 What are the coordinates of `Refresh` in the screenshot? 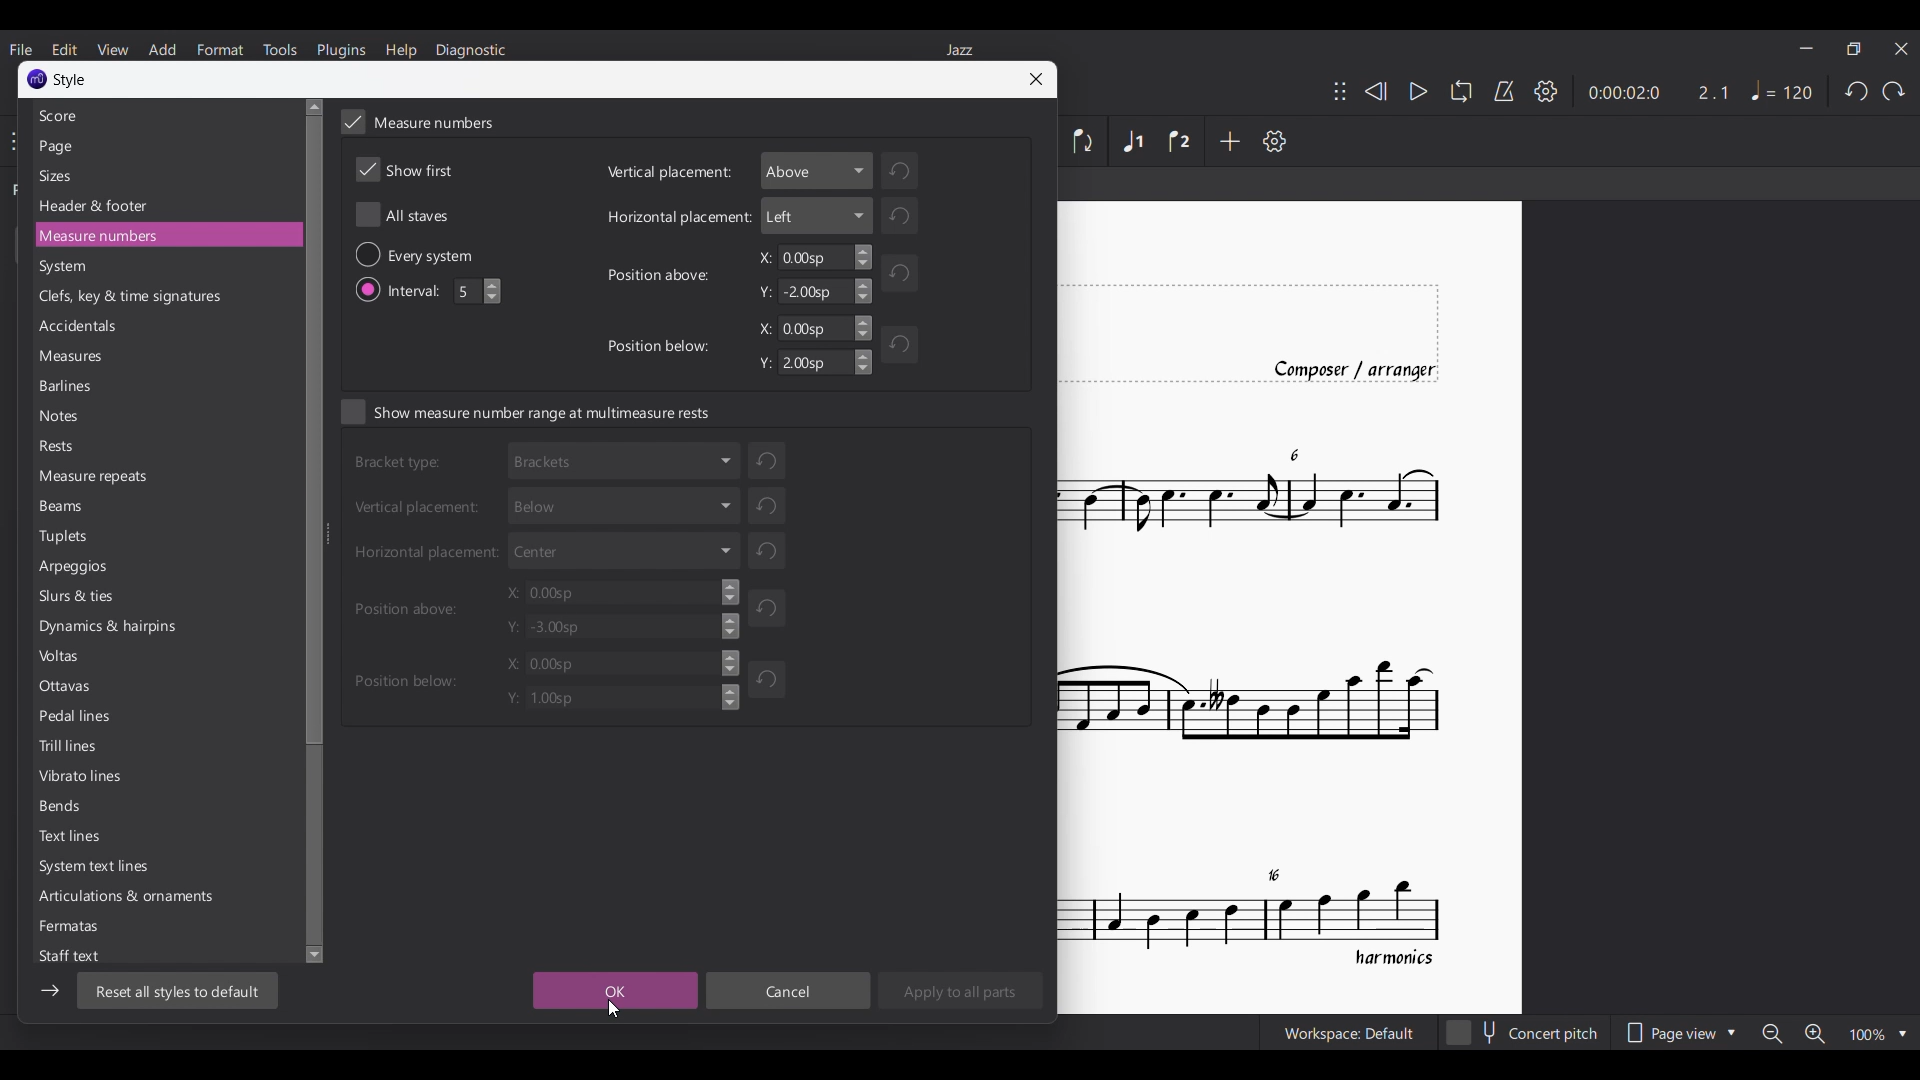 It's located at (896, 271).